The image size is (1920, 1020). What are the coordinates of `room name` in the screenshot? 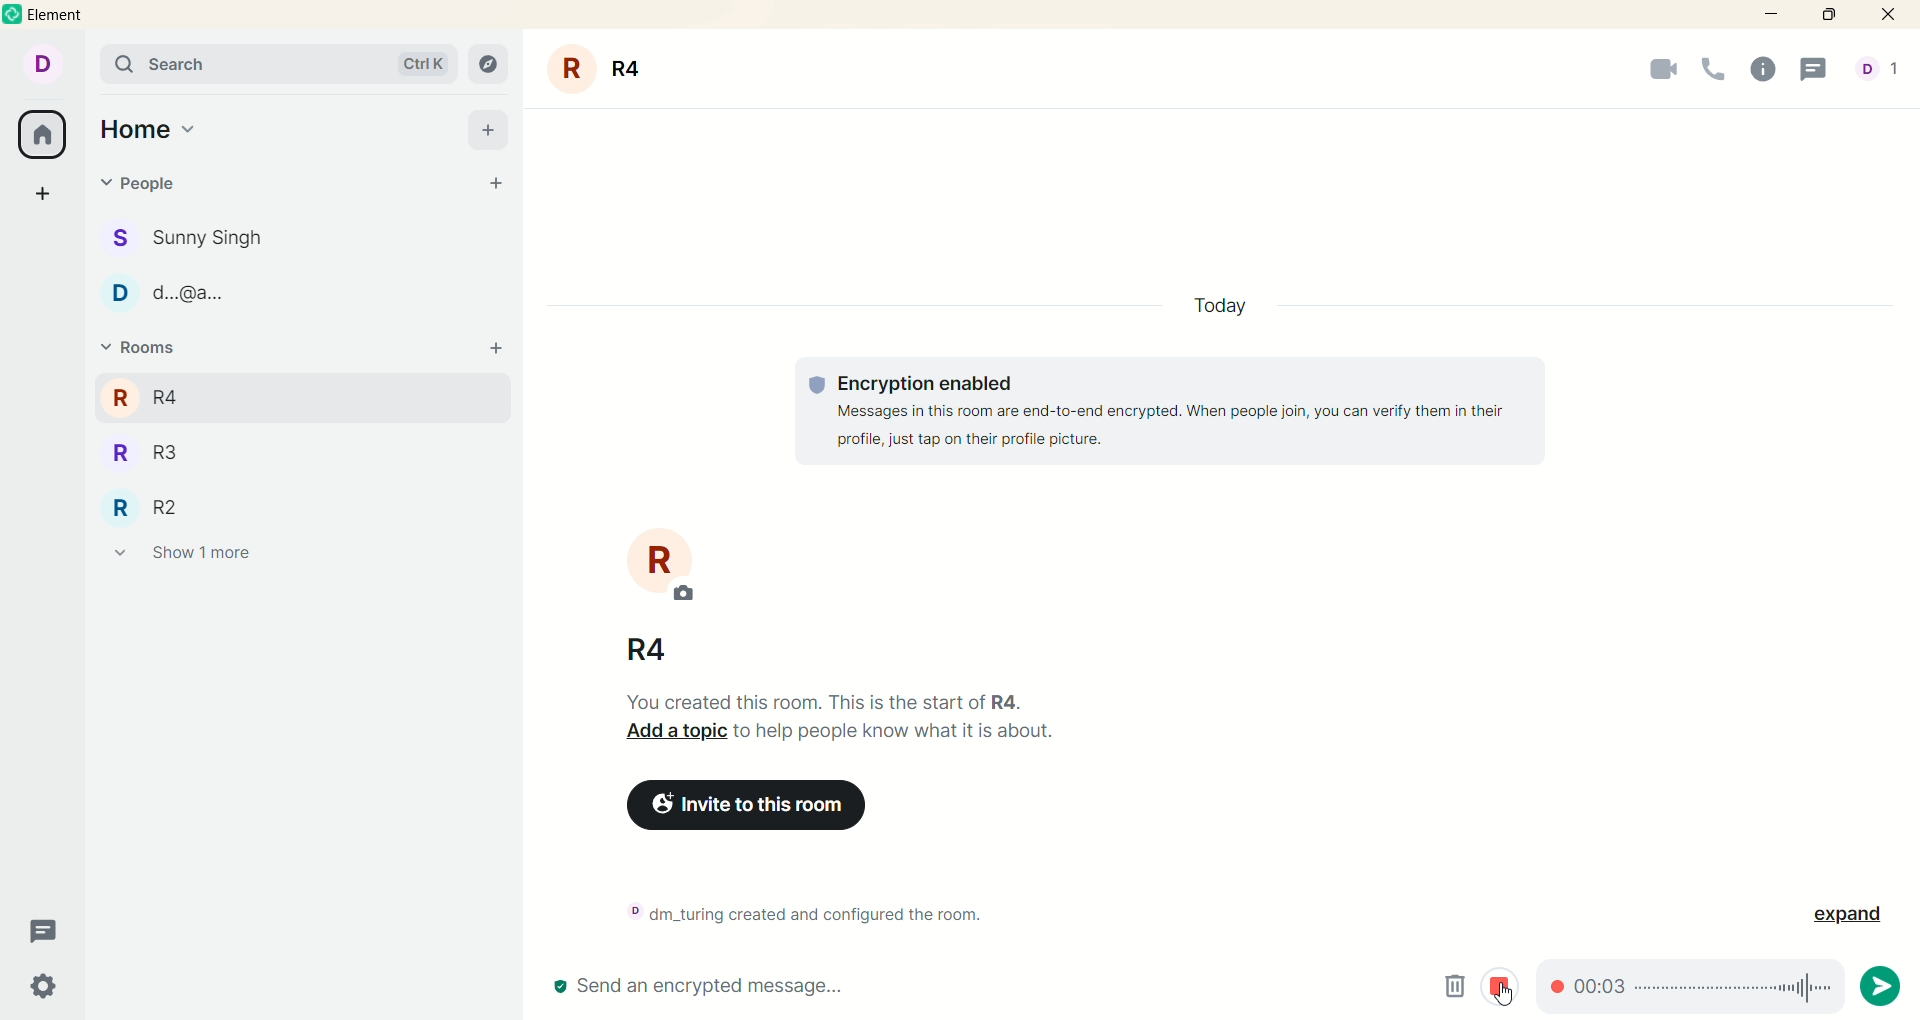 It's located at (605, 69).